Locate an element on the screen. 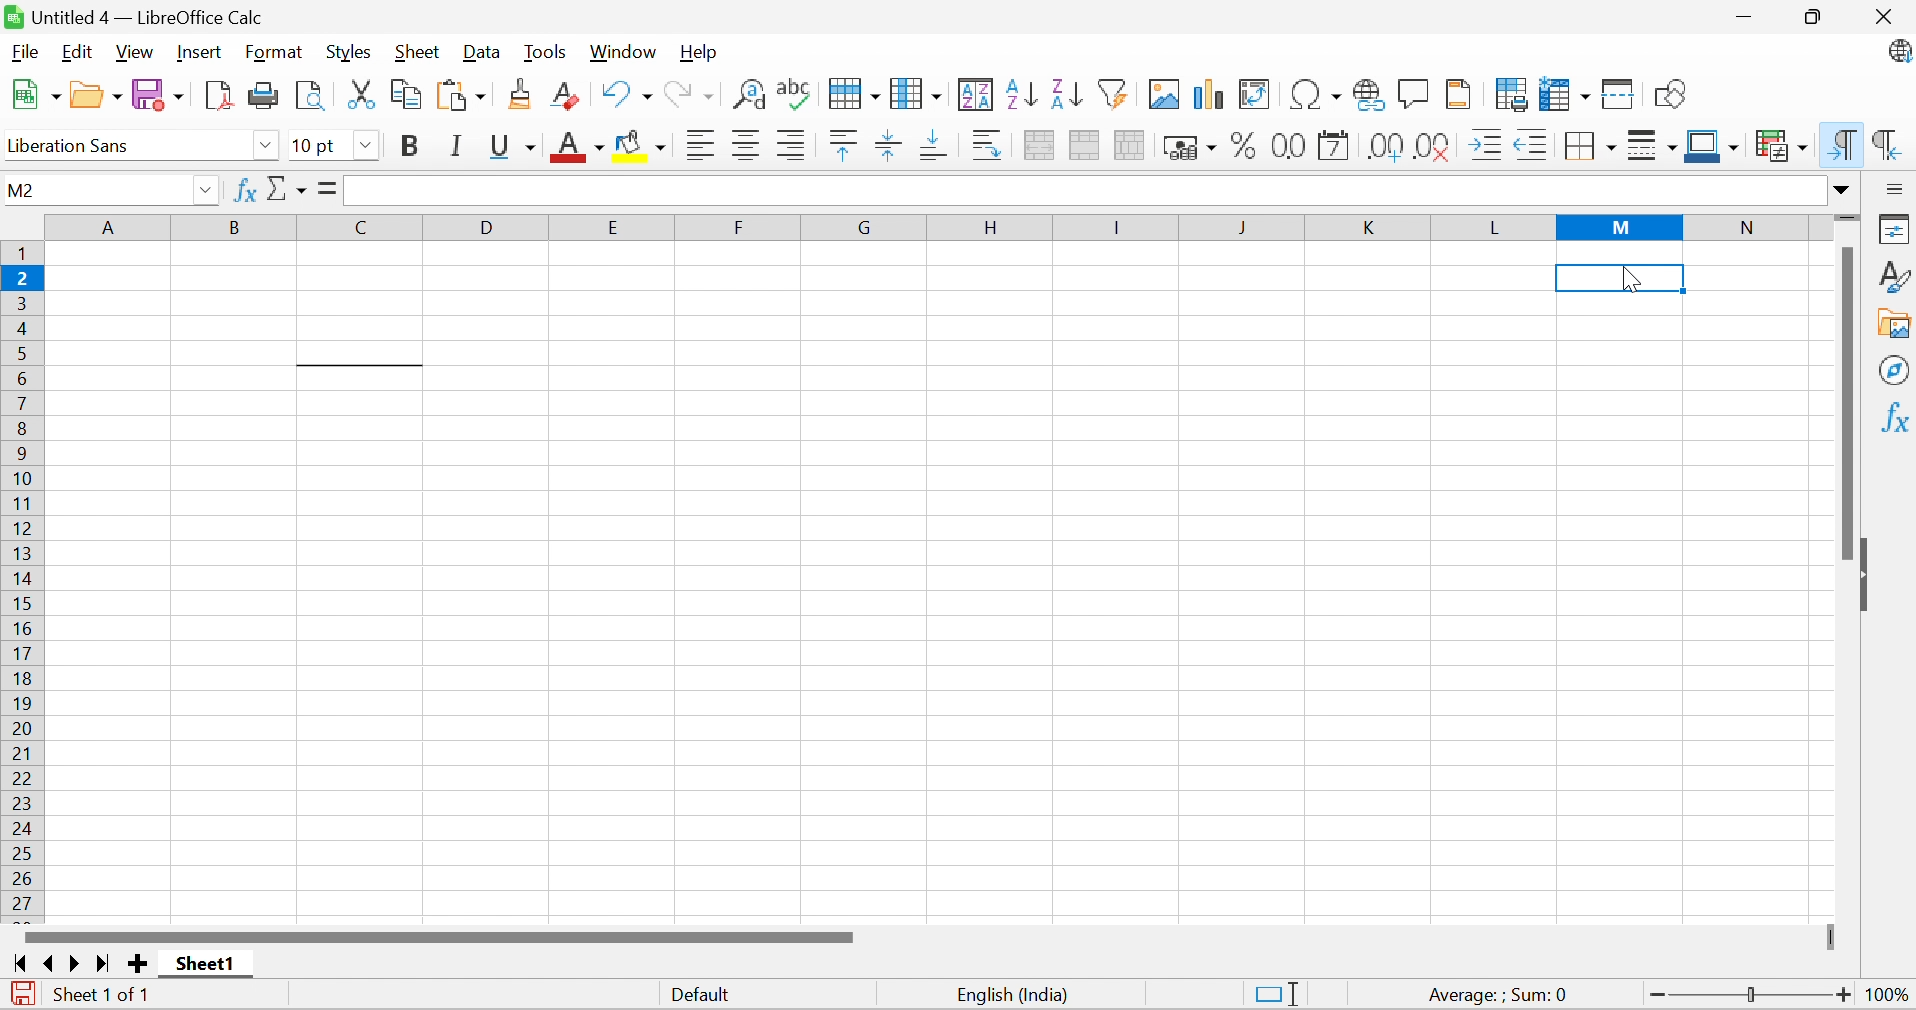 The width and height of the screenshot is (1916, 1010). Italic is located at coordinates (459, 146).